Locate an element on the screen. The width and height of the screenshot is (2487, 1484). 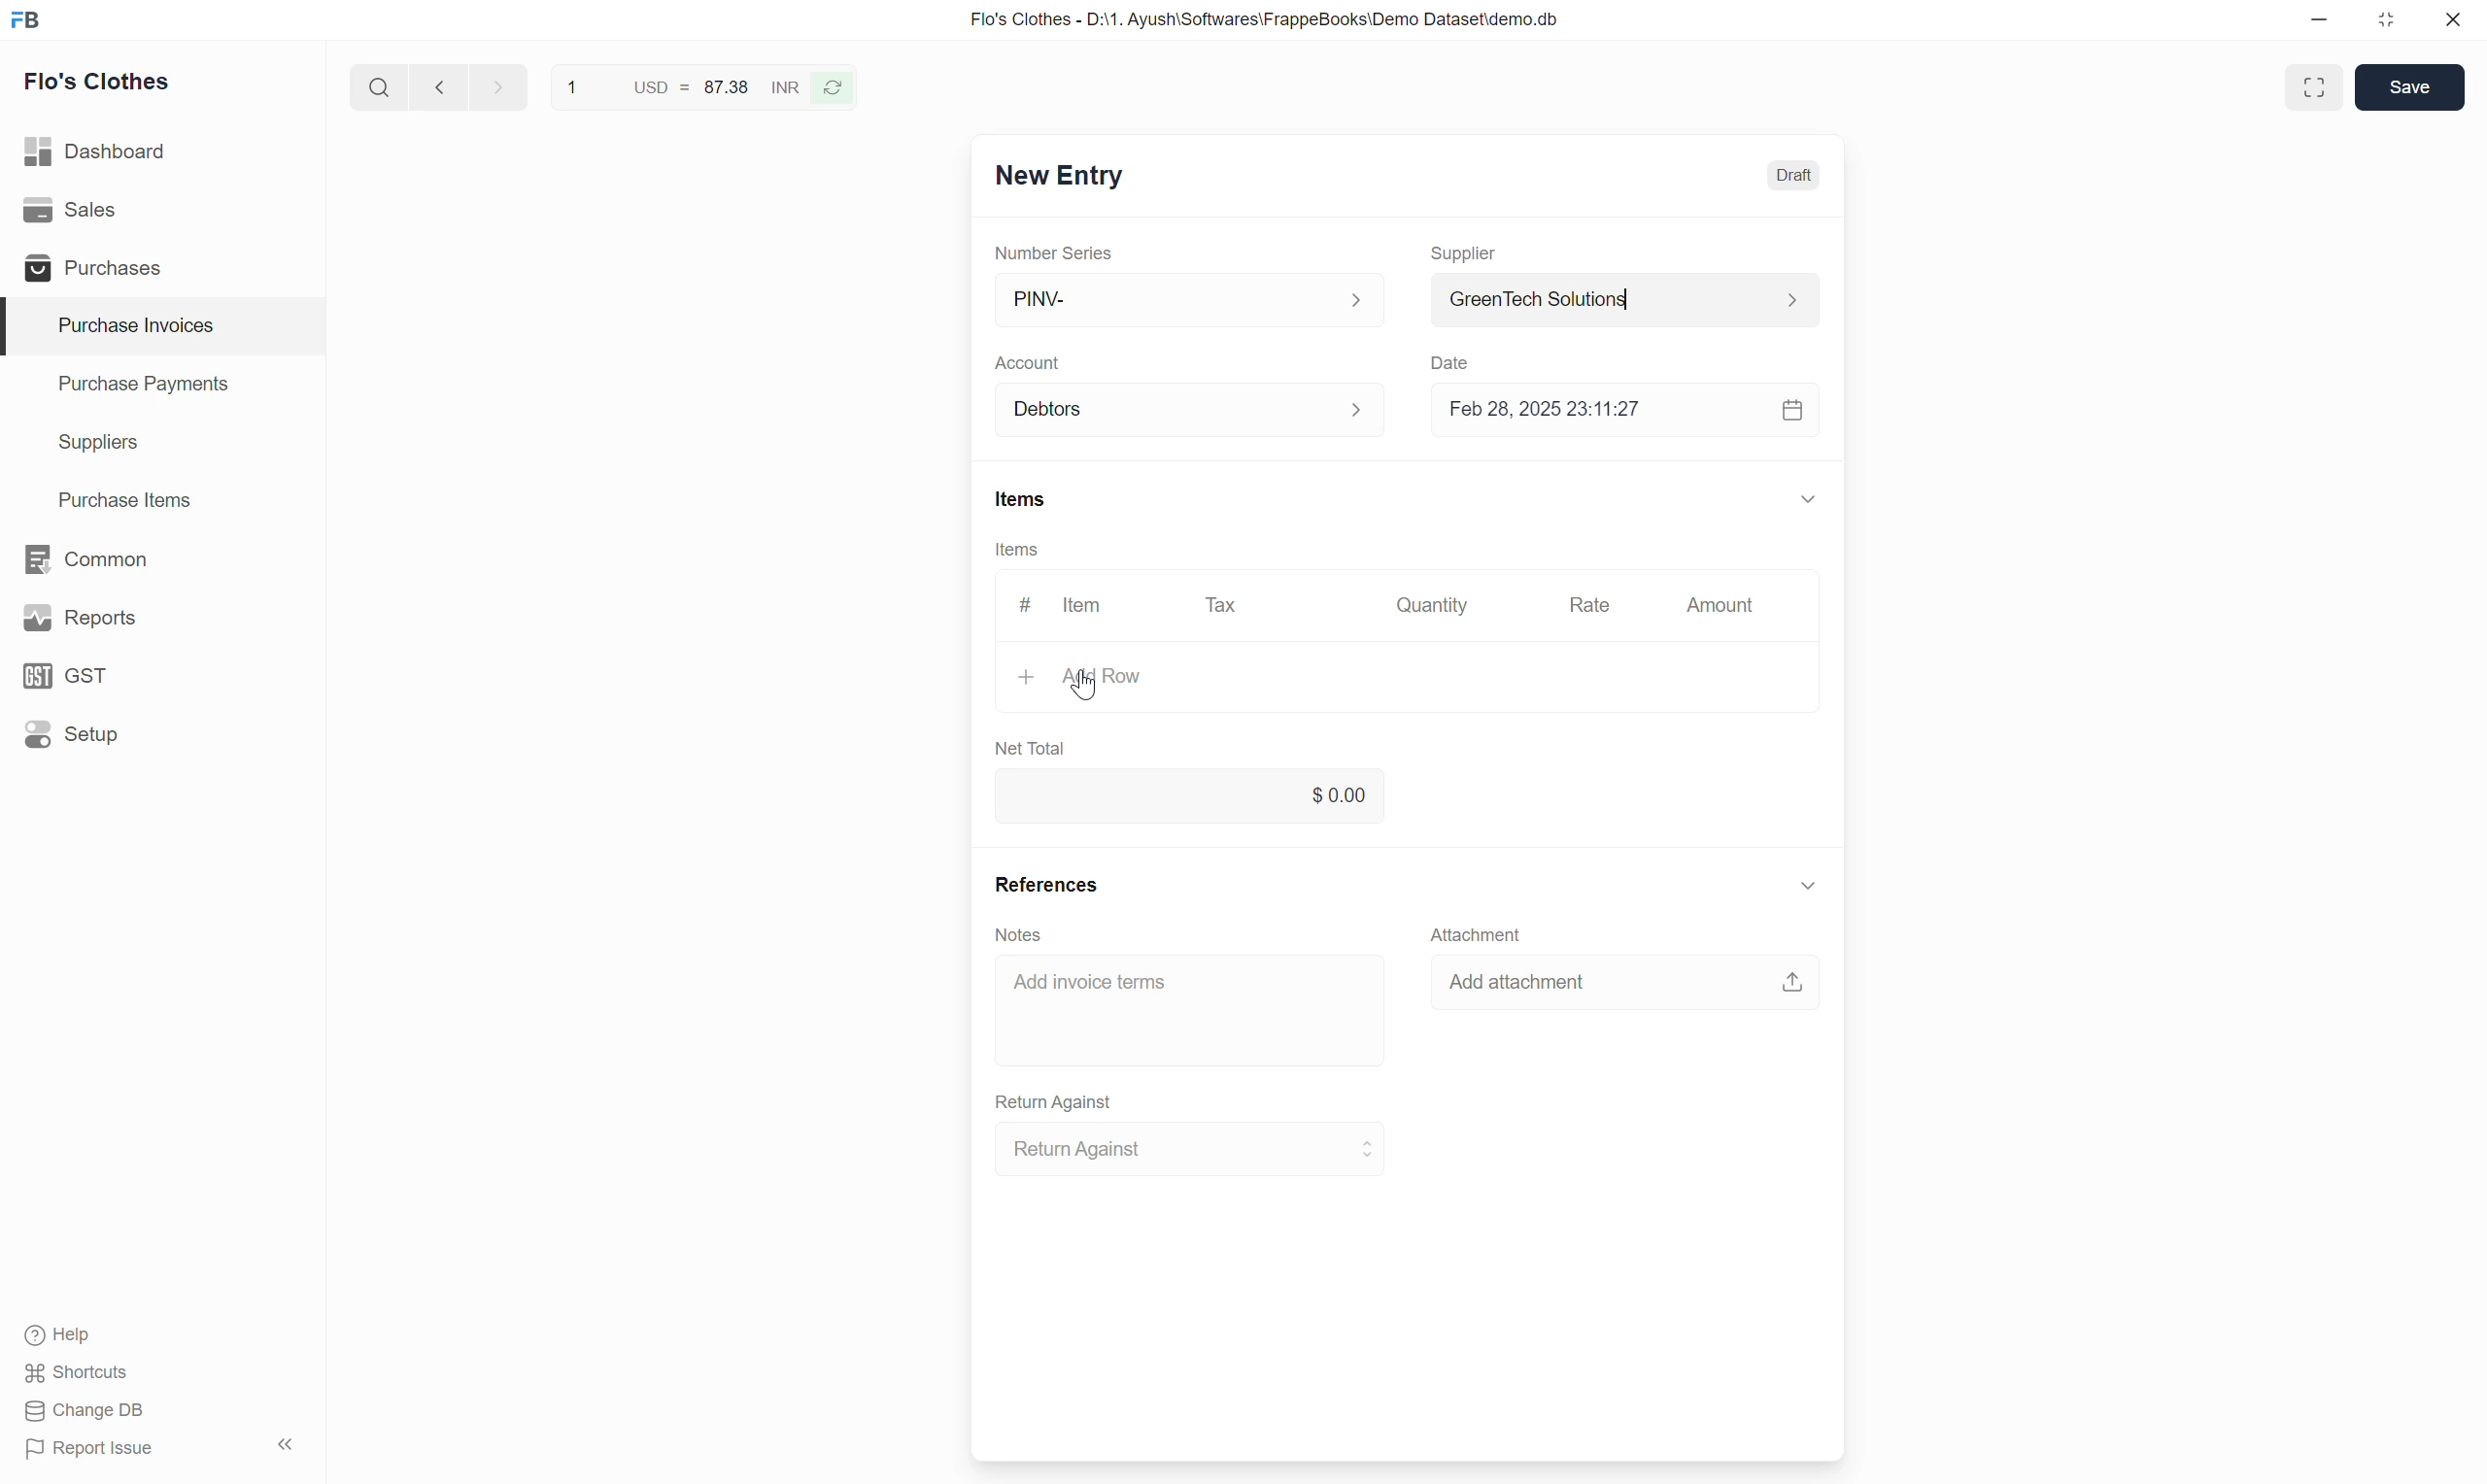
Flo's Clothes - D:\1. Ayush\Softwares\FrappeBooks\Demo Dataset\demo.db is located at coordinates (1266, 20).